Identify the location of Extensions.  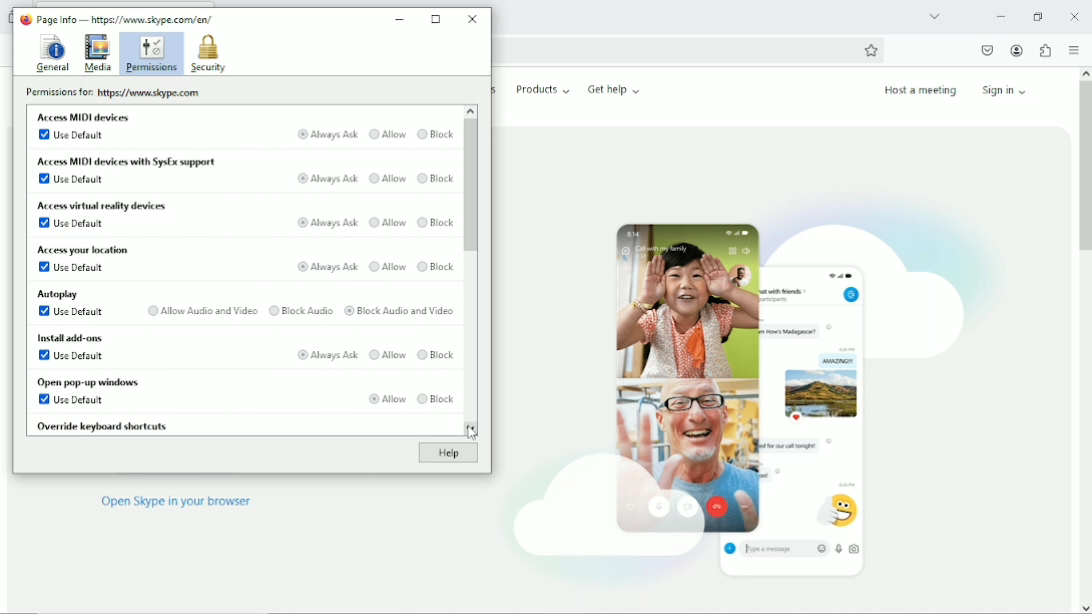
(1045, 50).